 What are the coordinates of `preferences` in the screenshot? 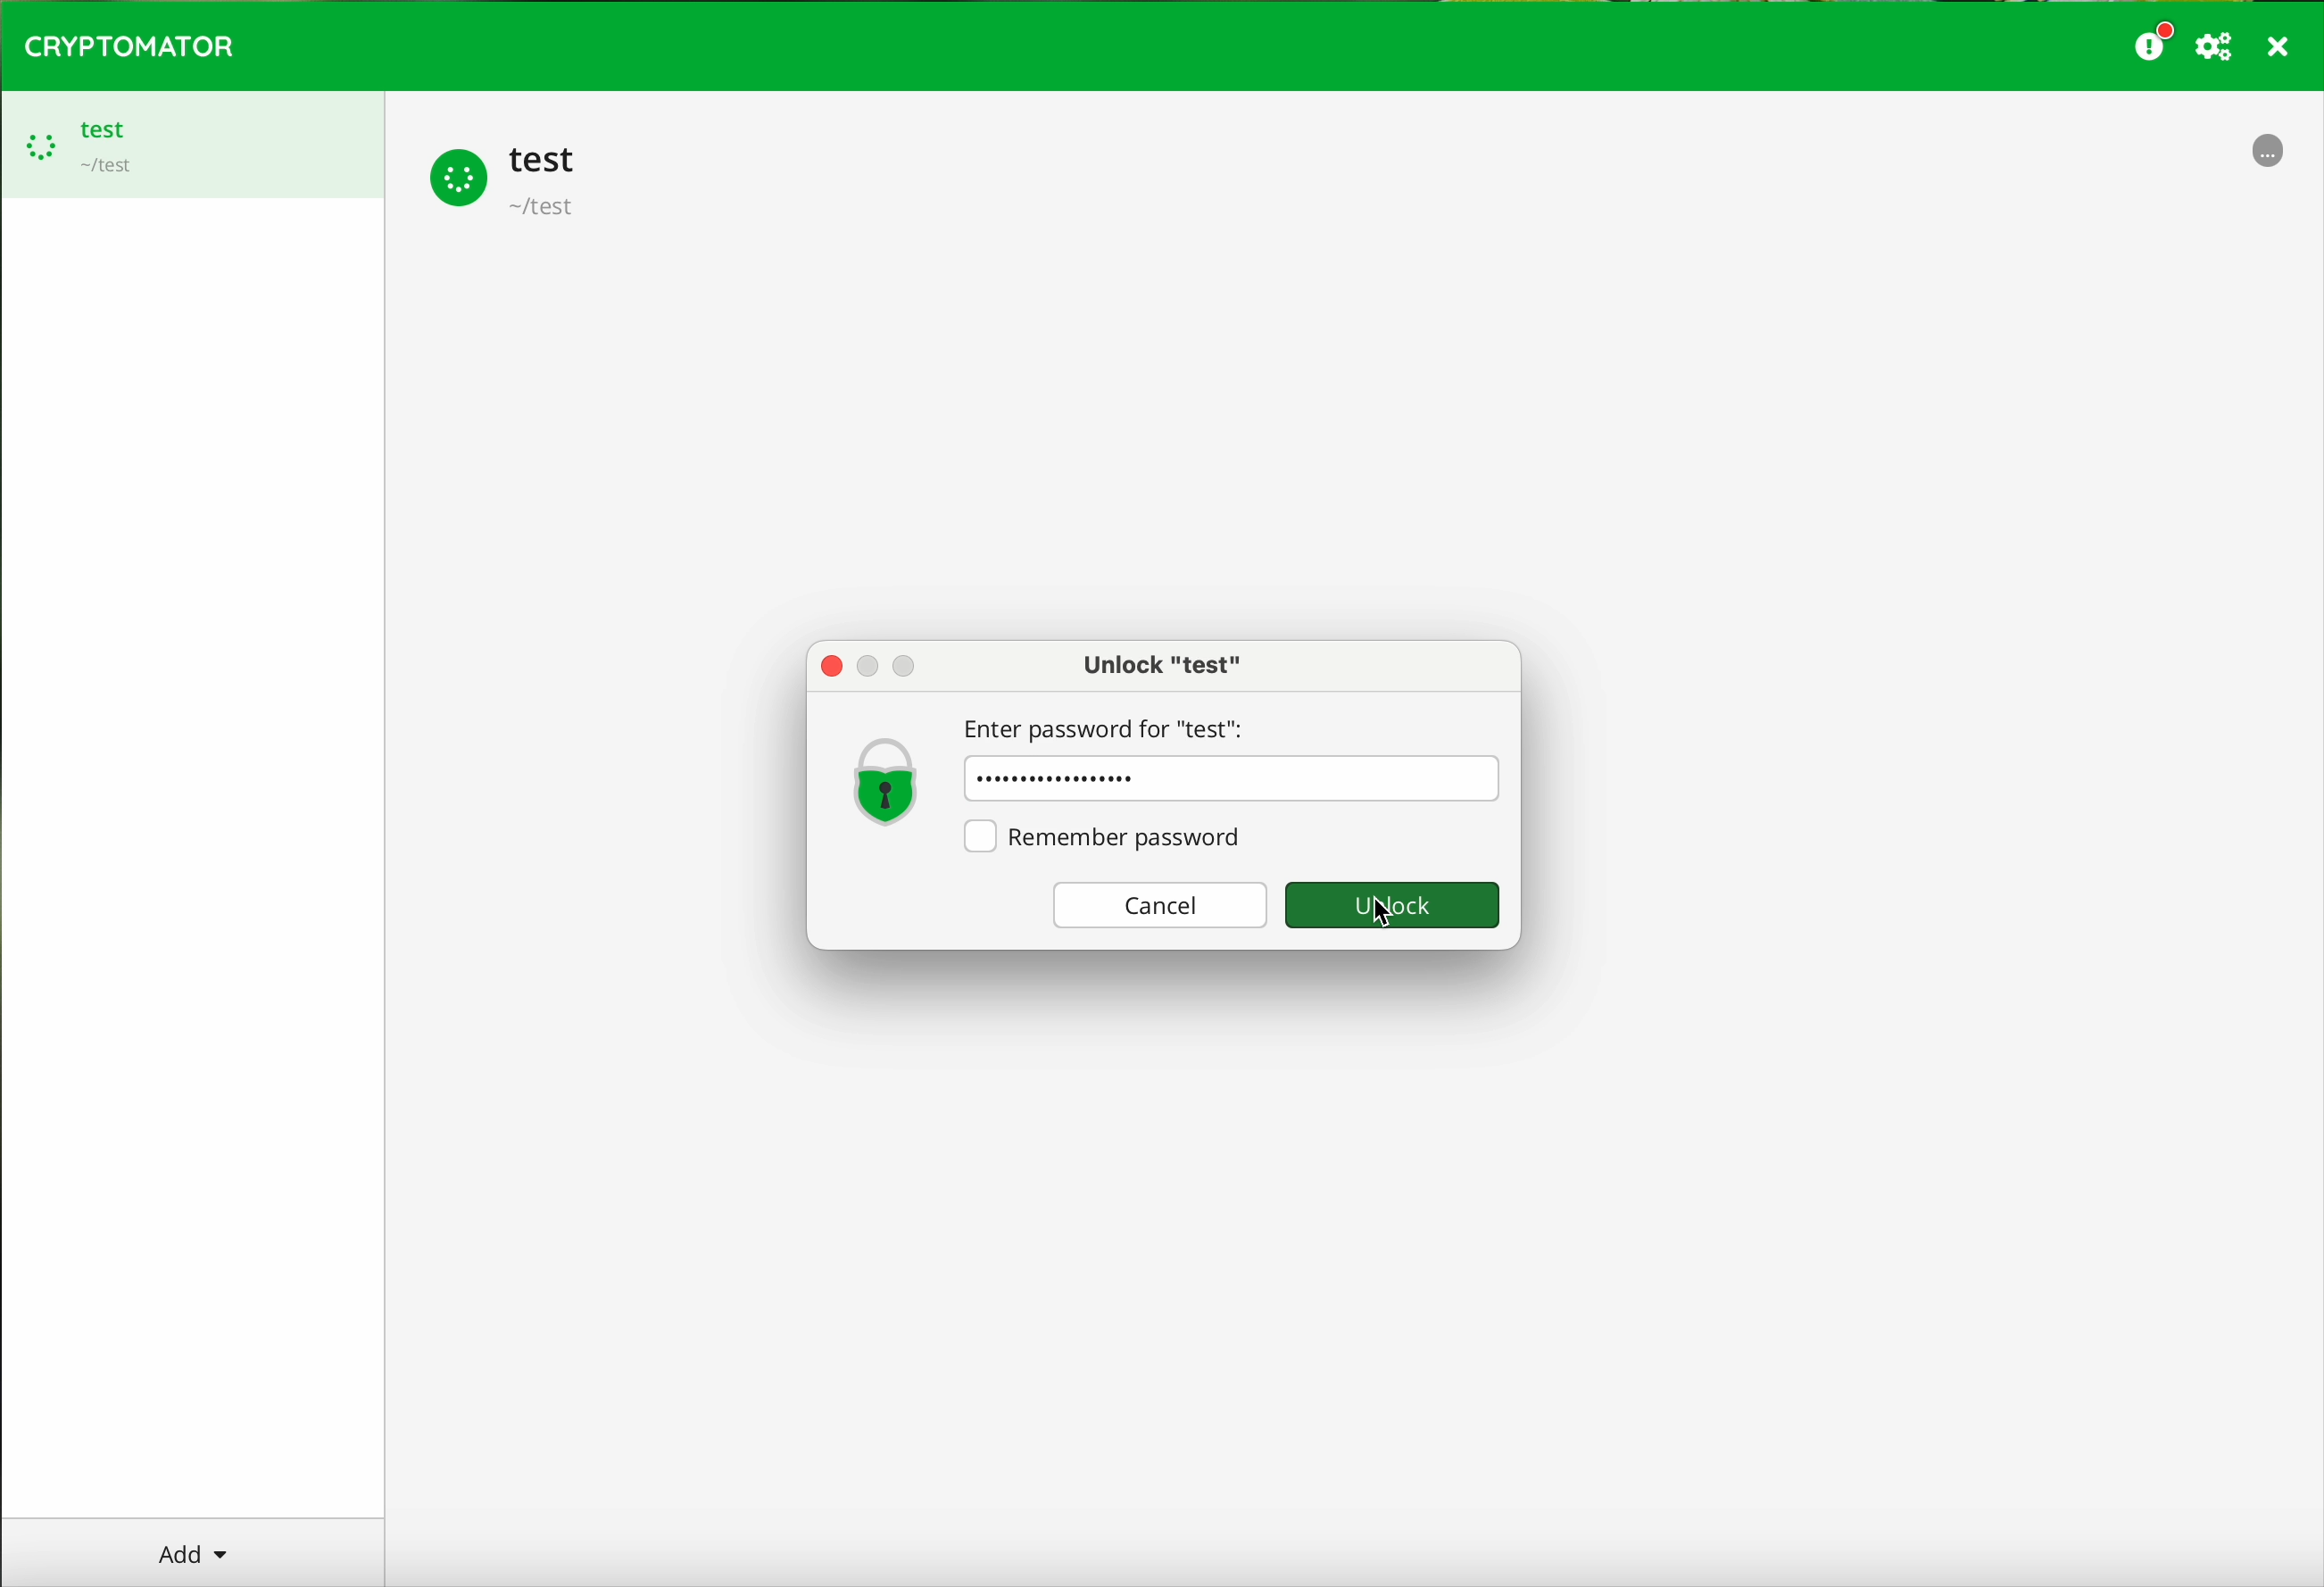 It's located at (2217, 48).